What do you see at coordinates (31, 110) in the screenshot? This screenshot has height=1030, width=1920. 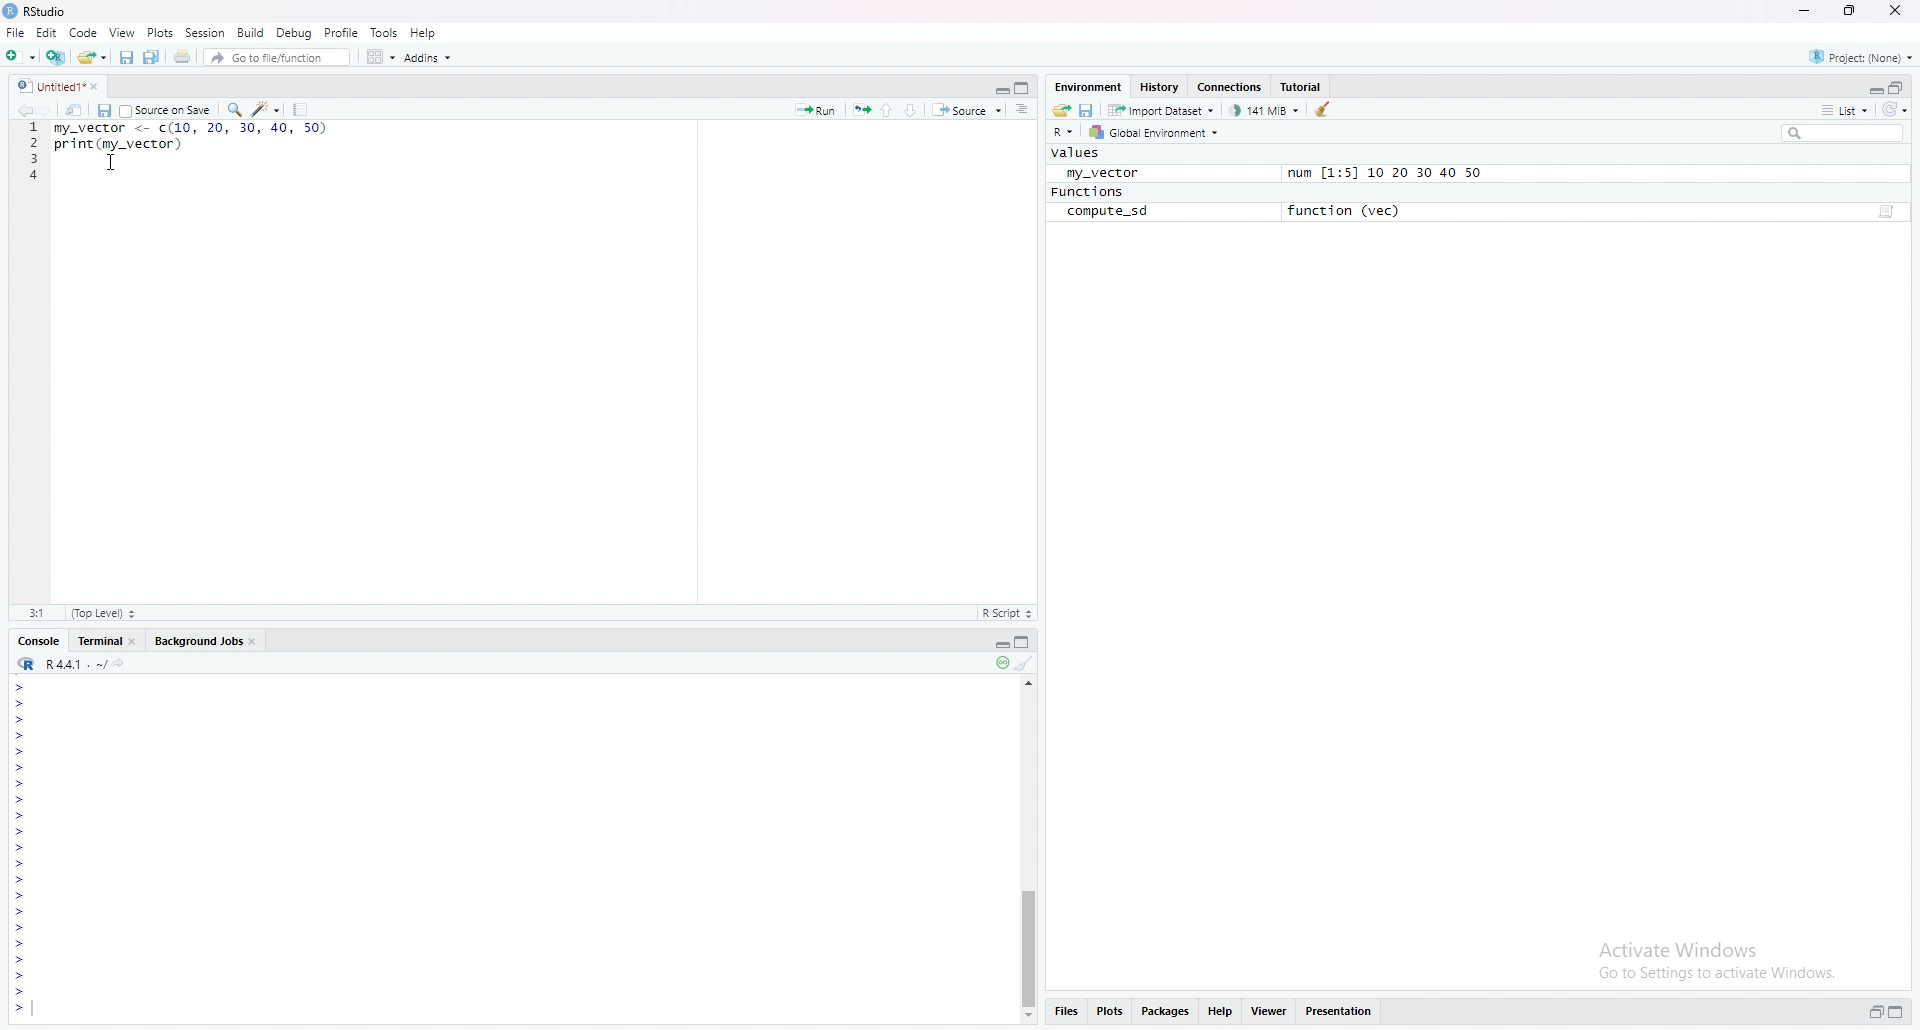 I see `Go back to the previous source location (Ctrl + F9)` at bounding box center [31, 110].